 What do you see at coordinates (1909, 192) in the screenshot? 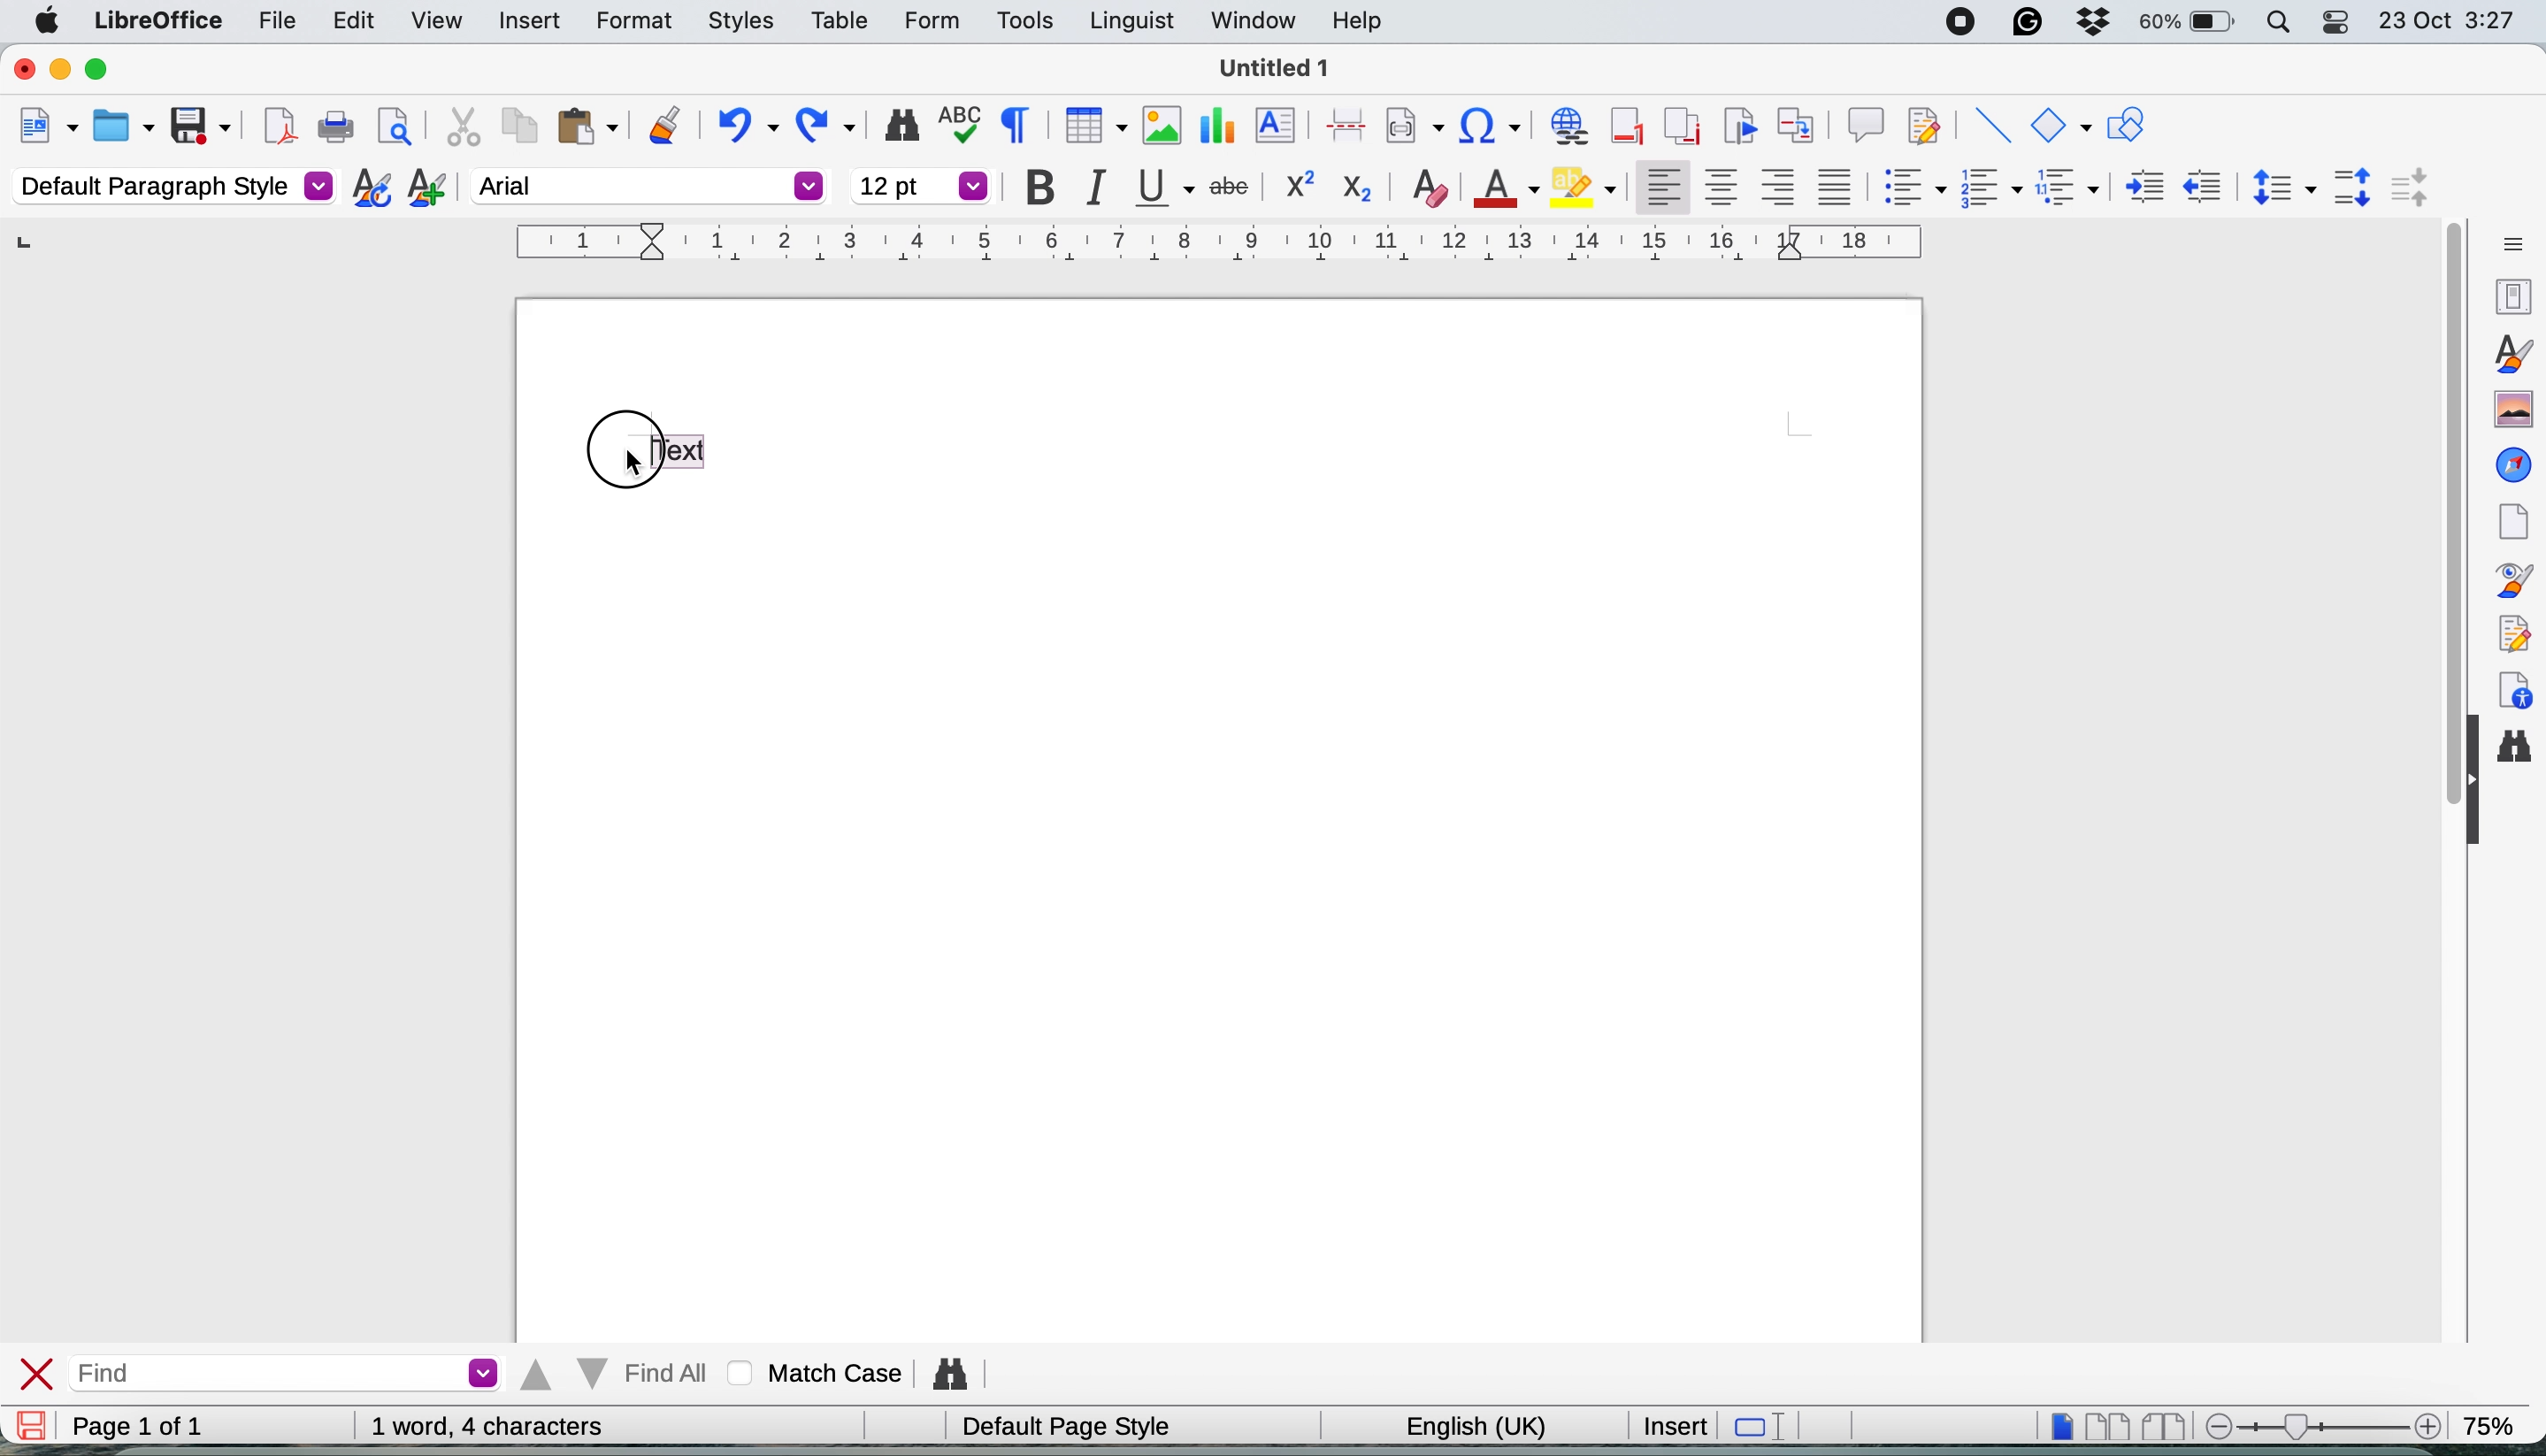
I see `toggle unordered list` at bounding box center [1909, 192].